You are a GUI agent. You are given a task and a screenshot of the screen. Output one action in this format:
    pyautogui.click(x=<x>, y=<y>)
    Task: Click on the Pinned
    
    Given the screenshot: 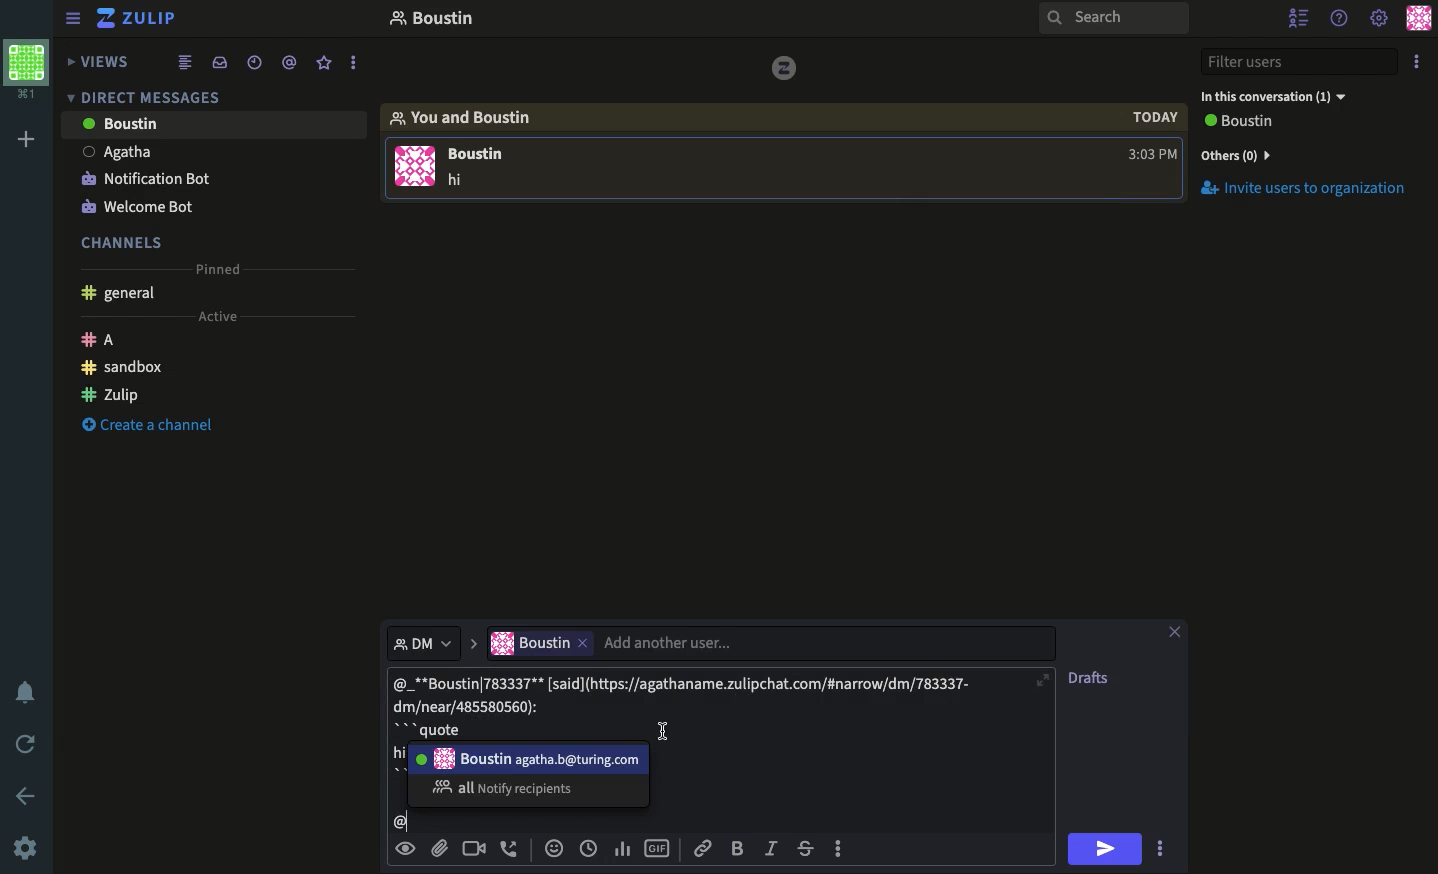 What is the action you would take?
    pyautogui.click(x=221, y=268)
    